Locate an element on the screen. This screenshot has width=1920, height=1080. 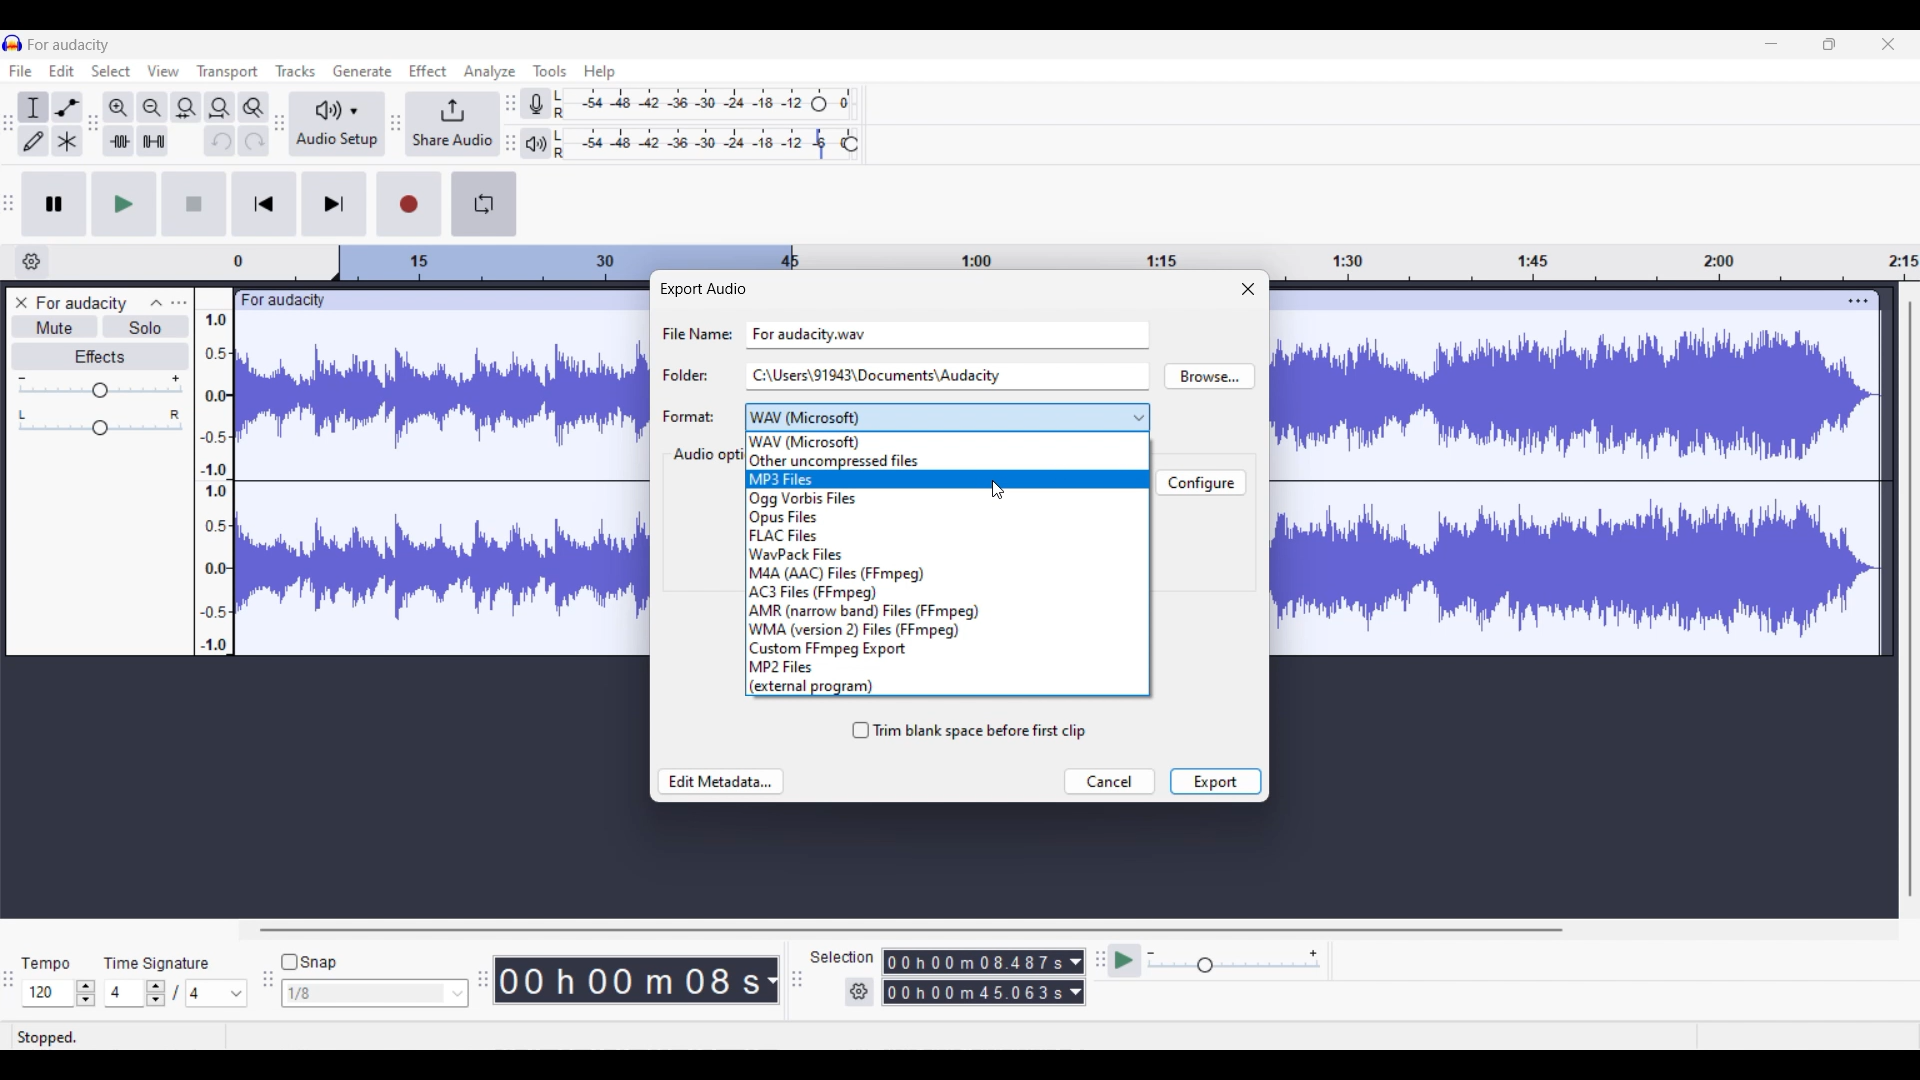
WMA(version 2) Files(FFmeg) is located at coordinates (948, 630).